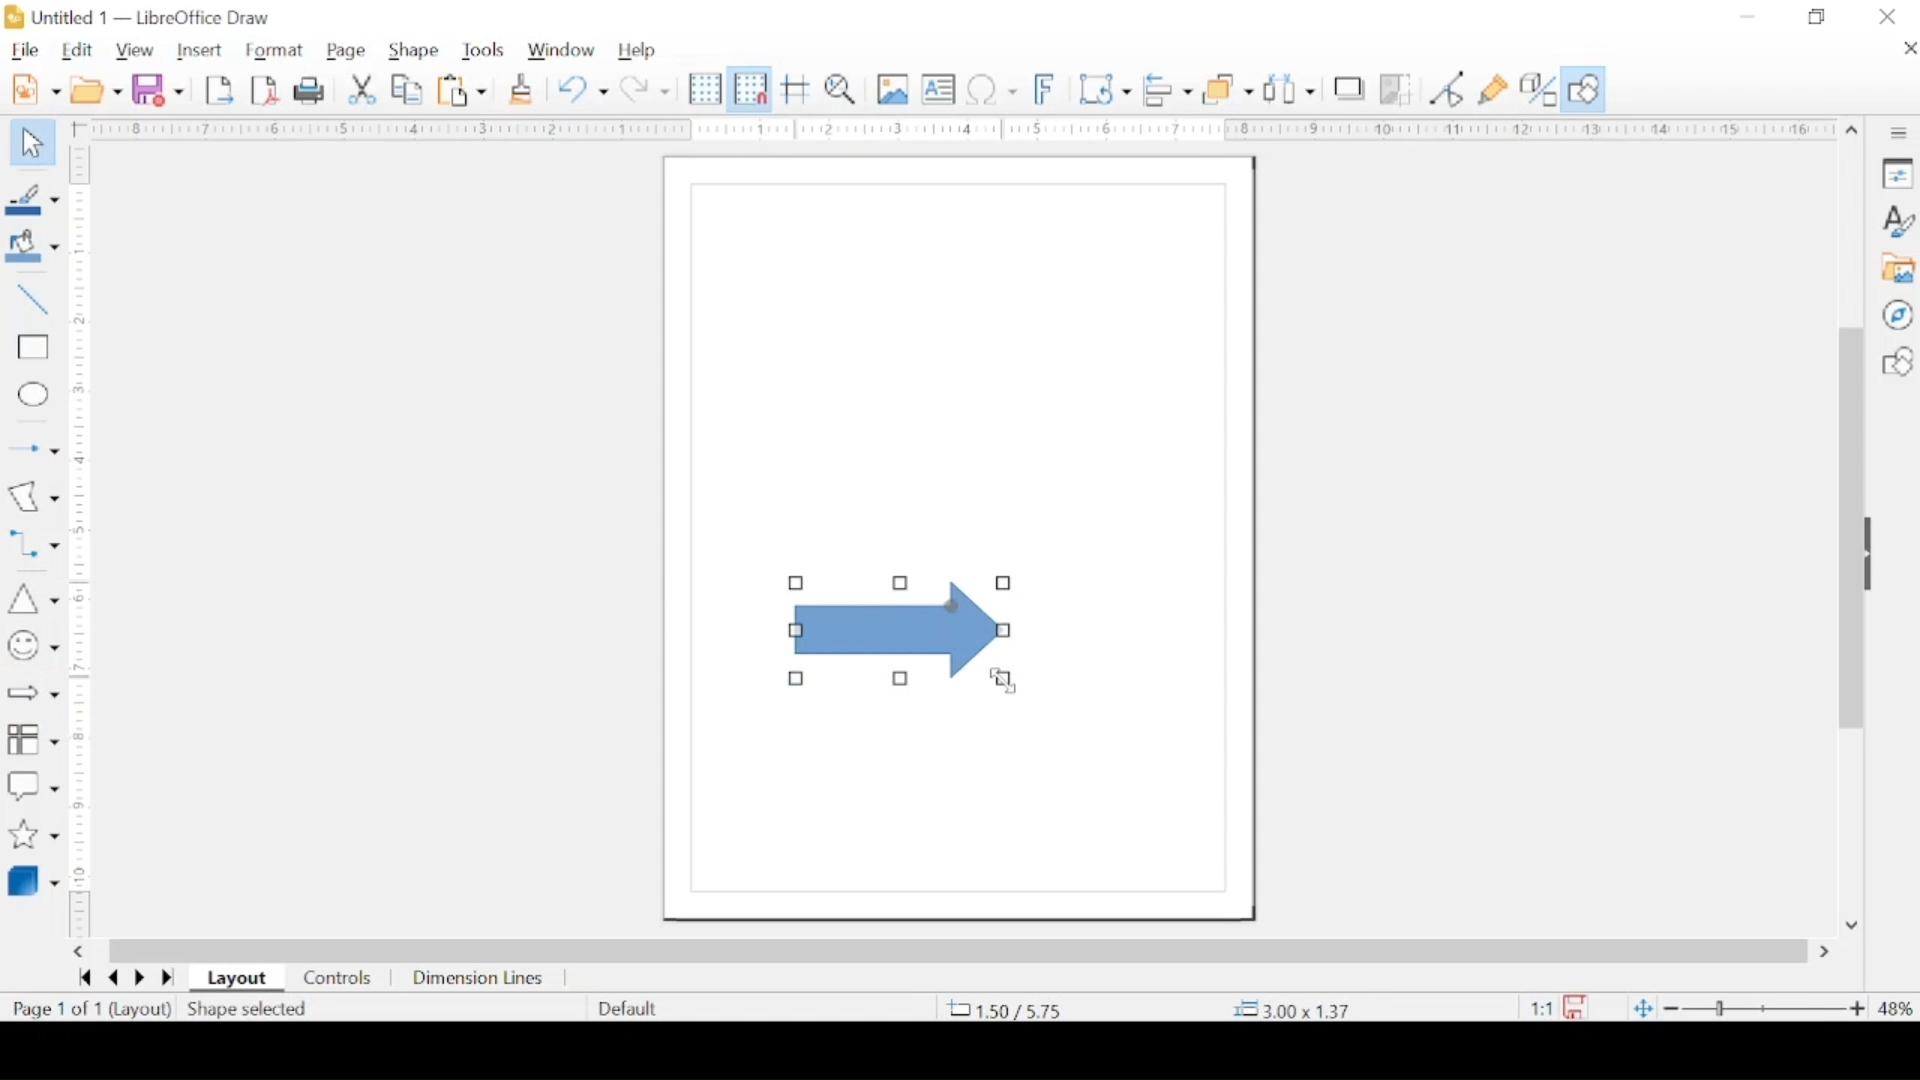 This screenshot has height=1080, width=1920. What do you see at coordinates (1641, 1007) in the screenshot?
I see `fit to current. window` at bounding box center [1641, 1007].